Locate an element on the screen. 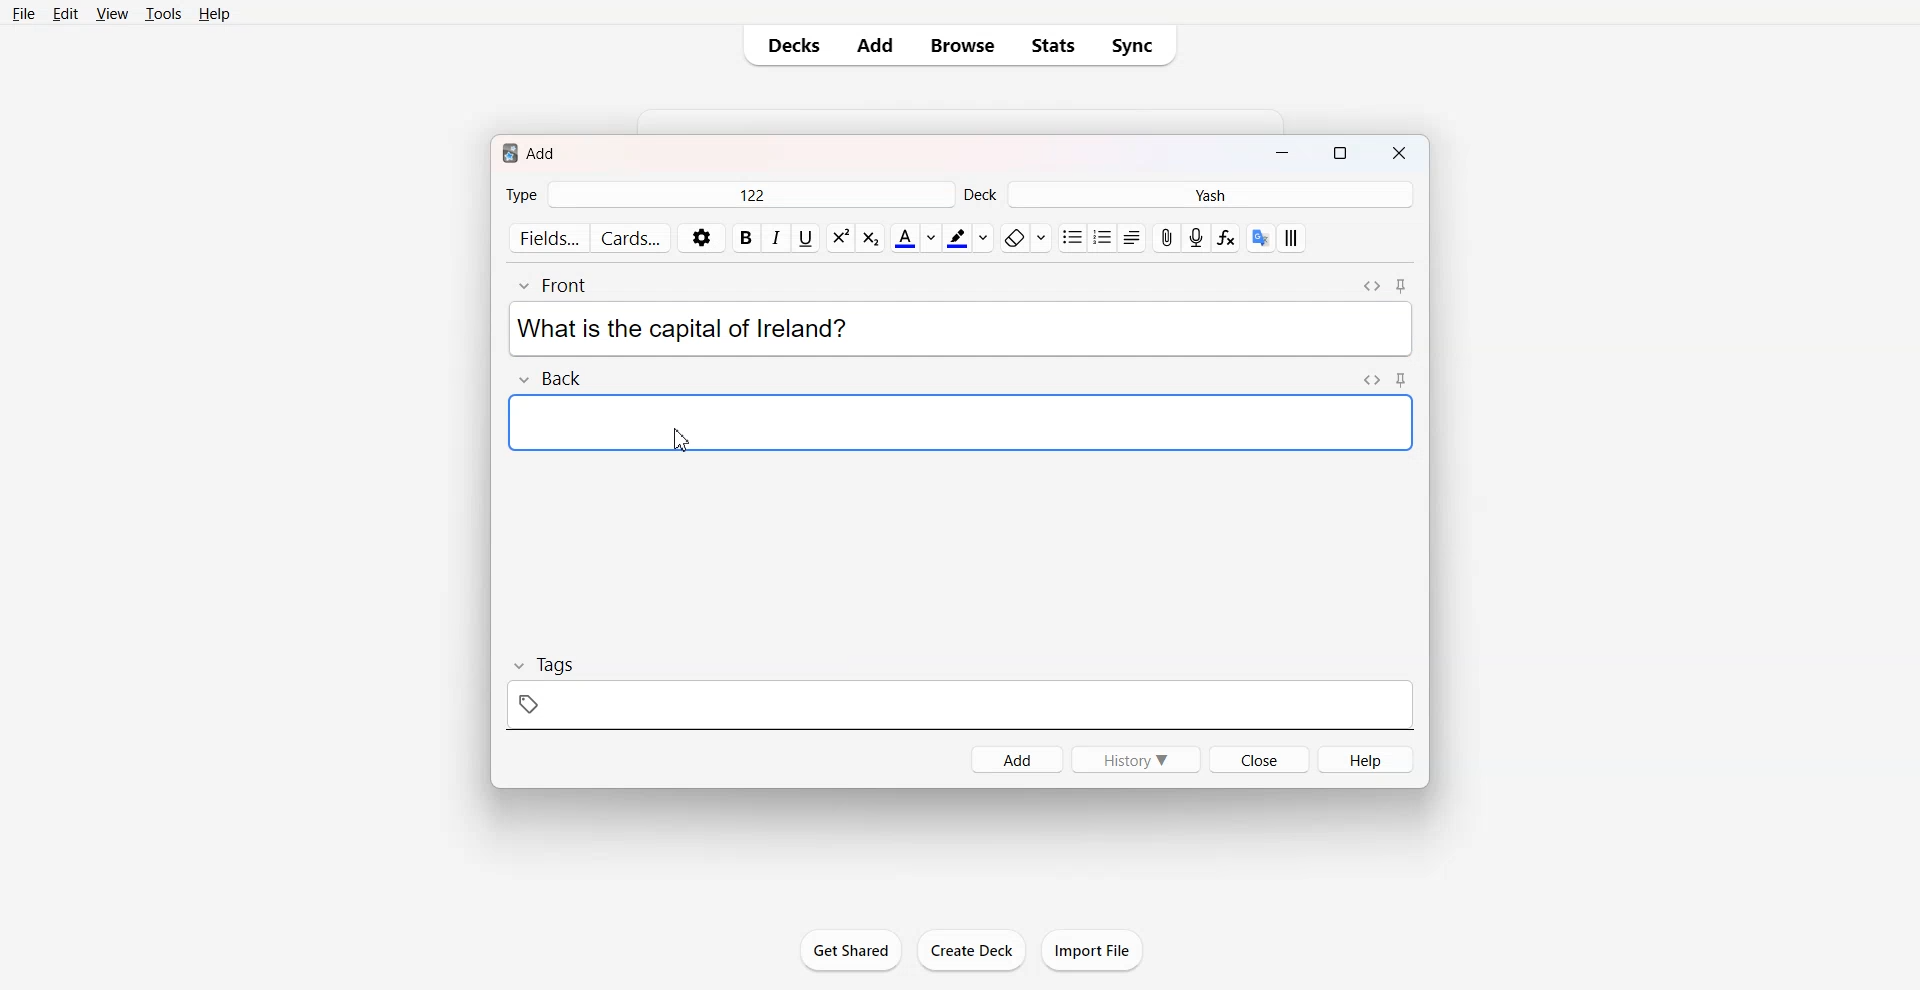  Add is located at coordinates (875, 45).